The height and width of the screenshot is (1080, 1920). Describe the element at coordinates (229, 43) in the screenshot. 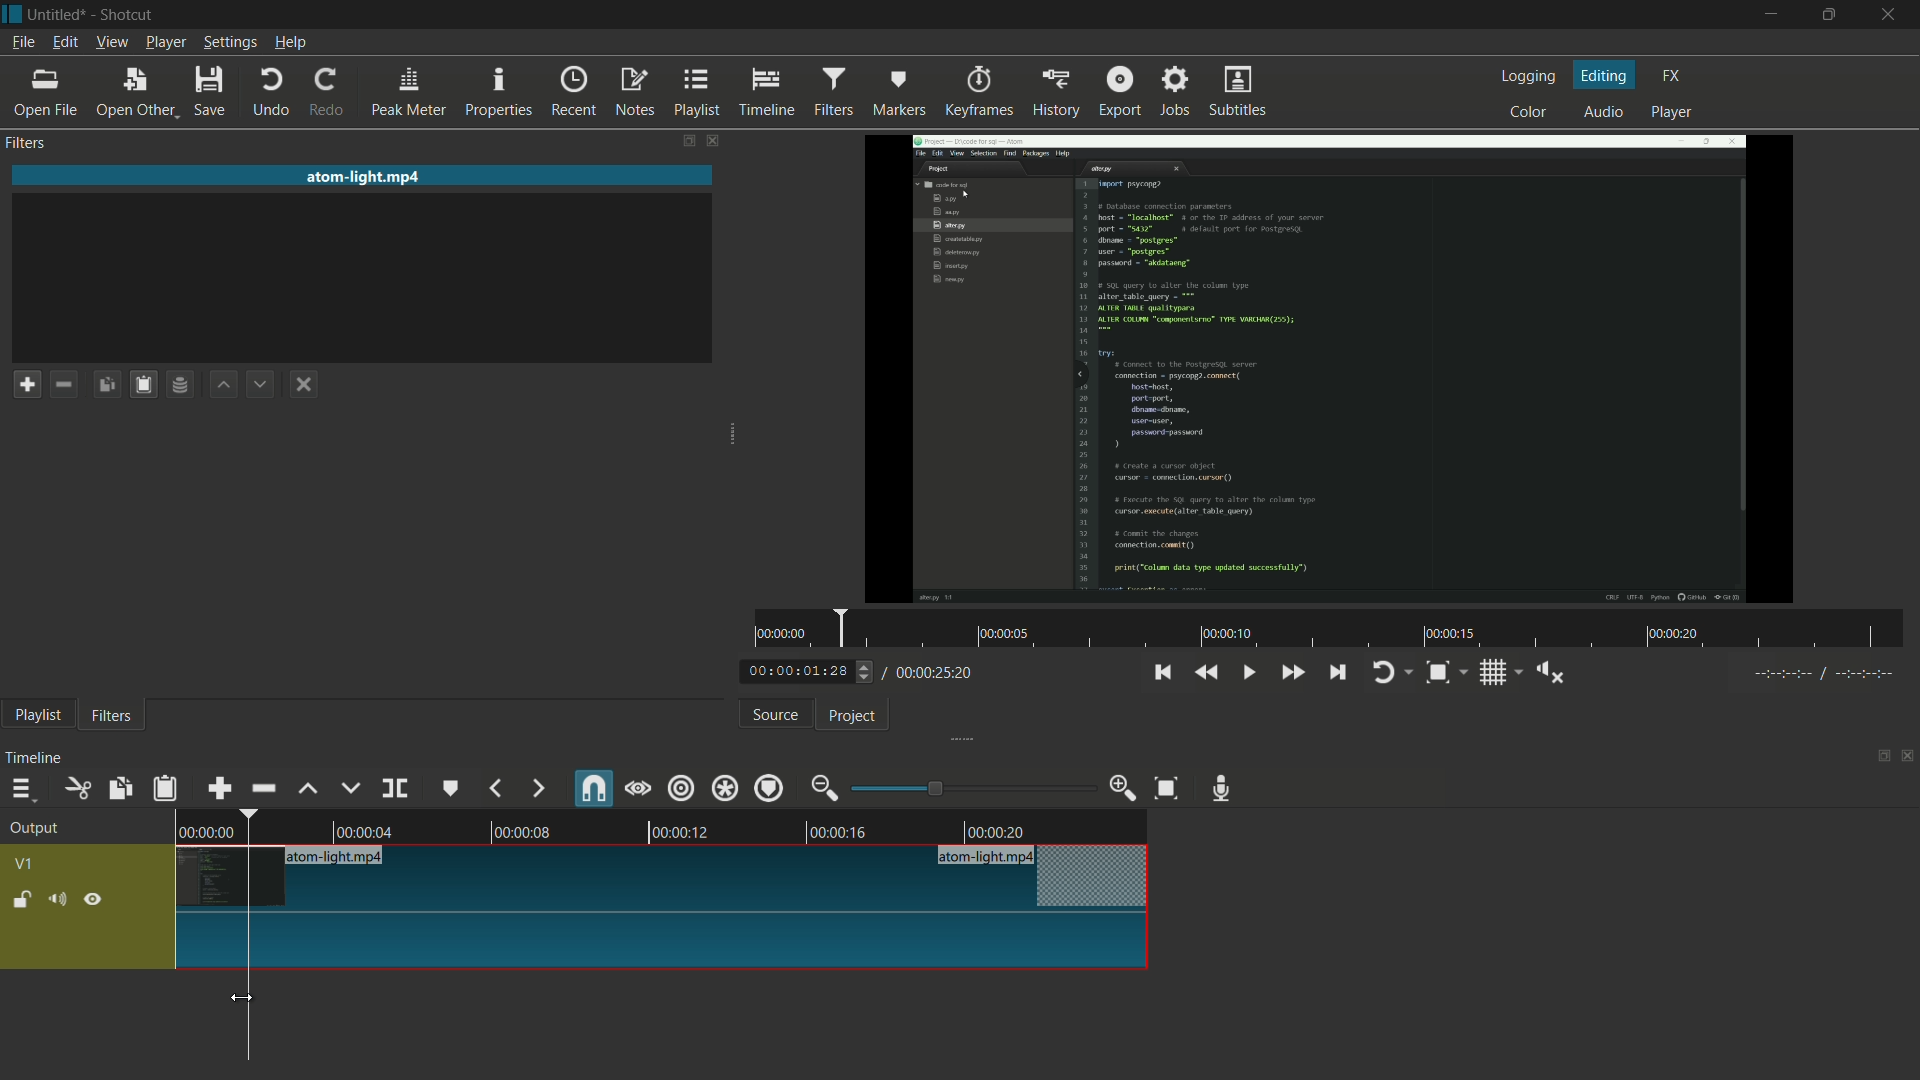

I see `settings menu` at that location.